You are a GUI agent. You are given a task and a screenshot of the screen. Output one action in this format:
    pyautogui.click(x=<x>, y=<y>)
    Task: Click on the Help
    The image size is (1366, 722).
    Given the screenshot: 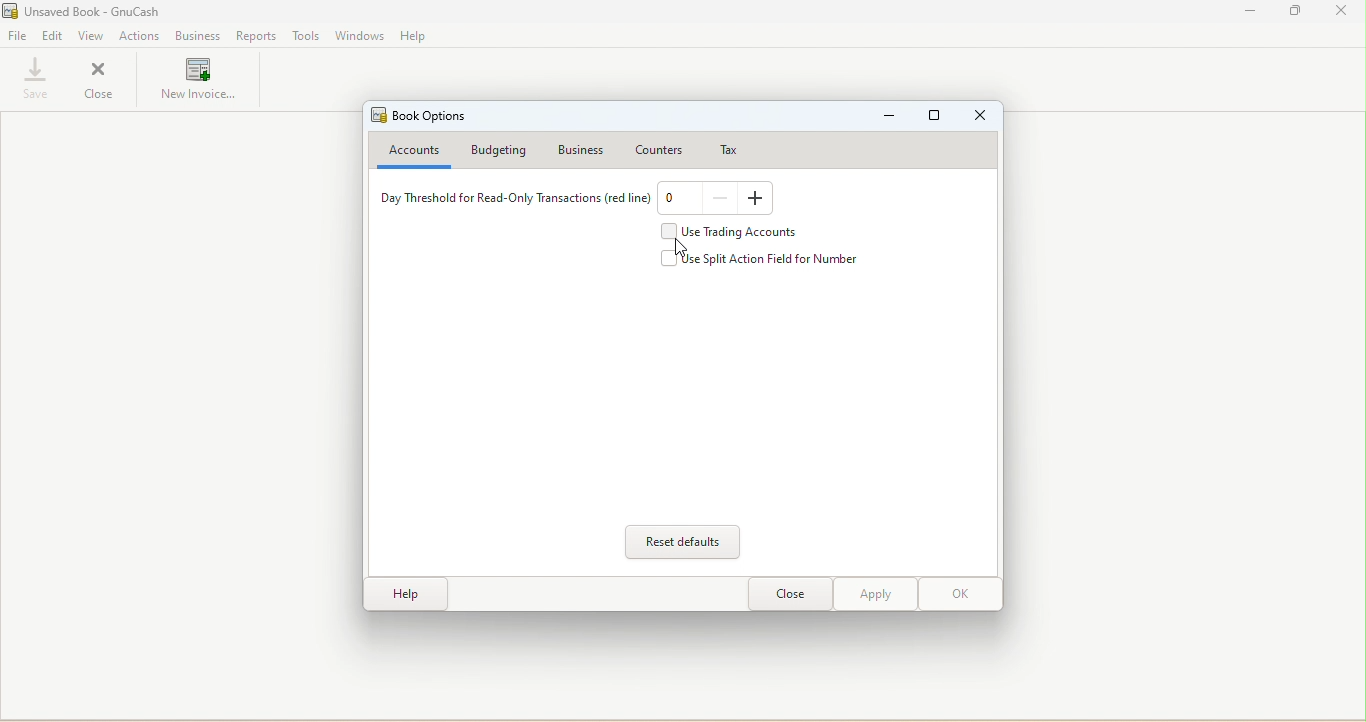 What is the action you would take?
    pyautogui.click(x=415, y=37)
    